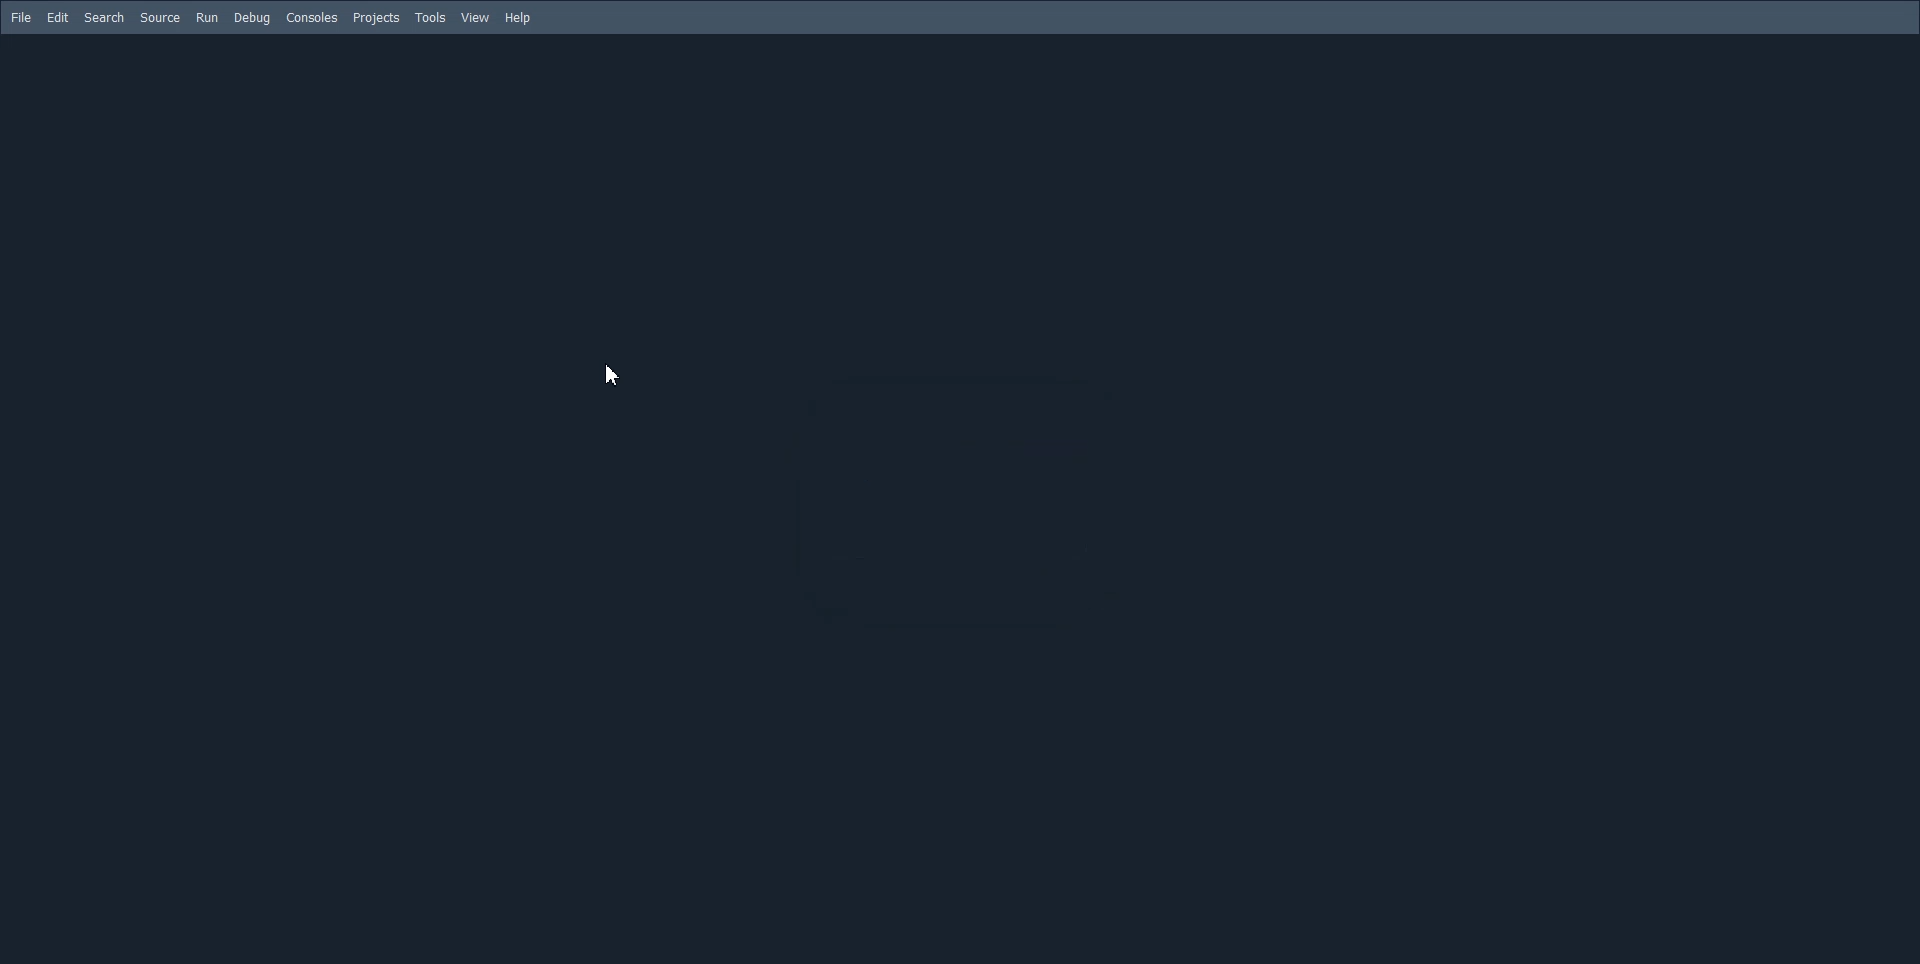 Image resolution: width=1920 pixels, height=964 pixels. Describe the element at coordinates (19, 18) in the screenshot. I see `File` at that location.